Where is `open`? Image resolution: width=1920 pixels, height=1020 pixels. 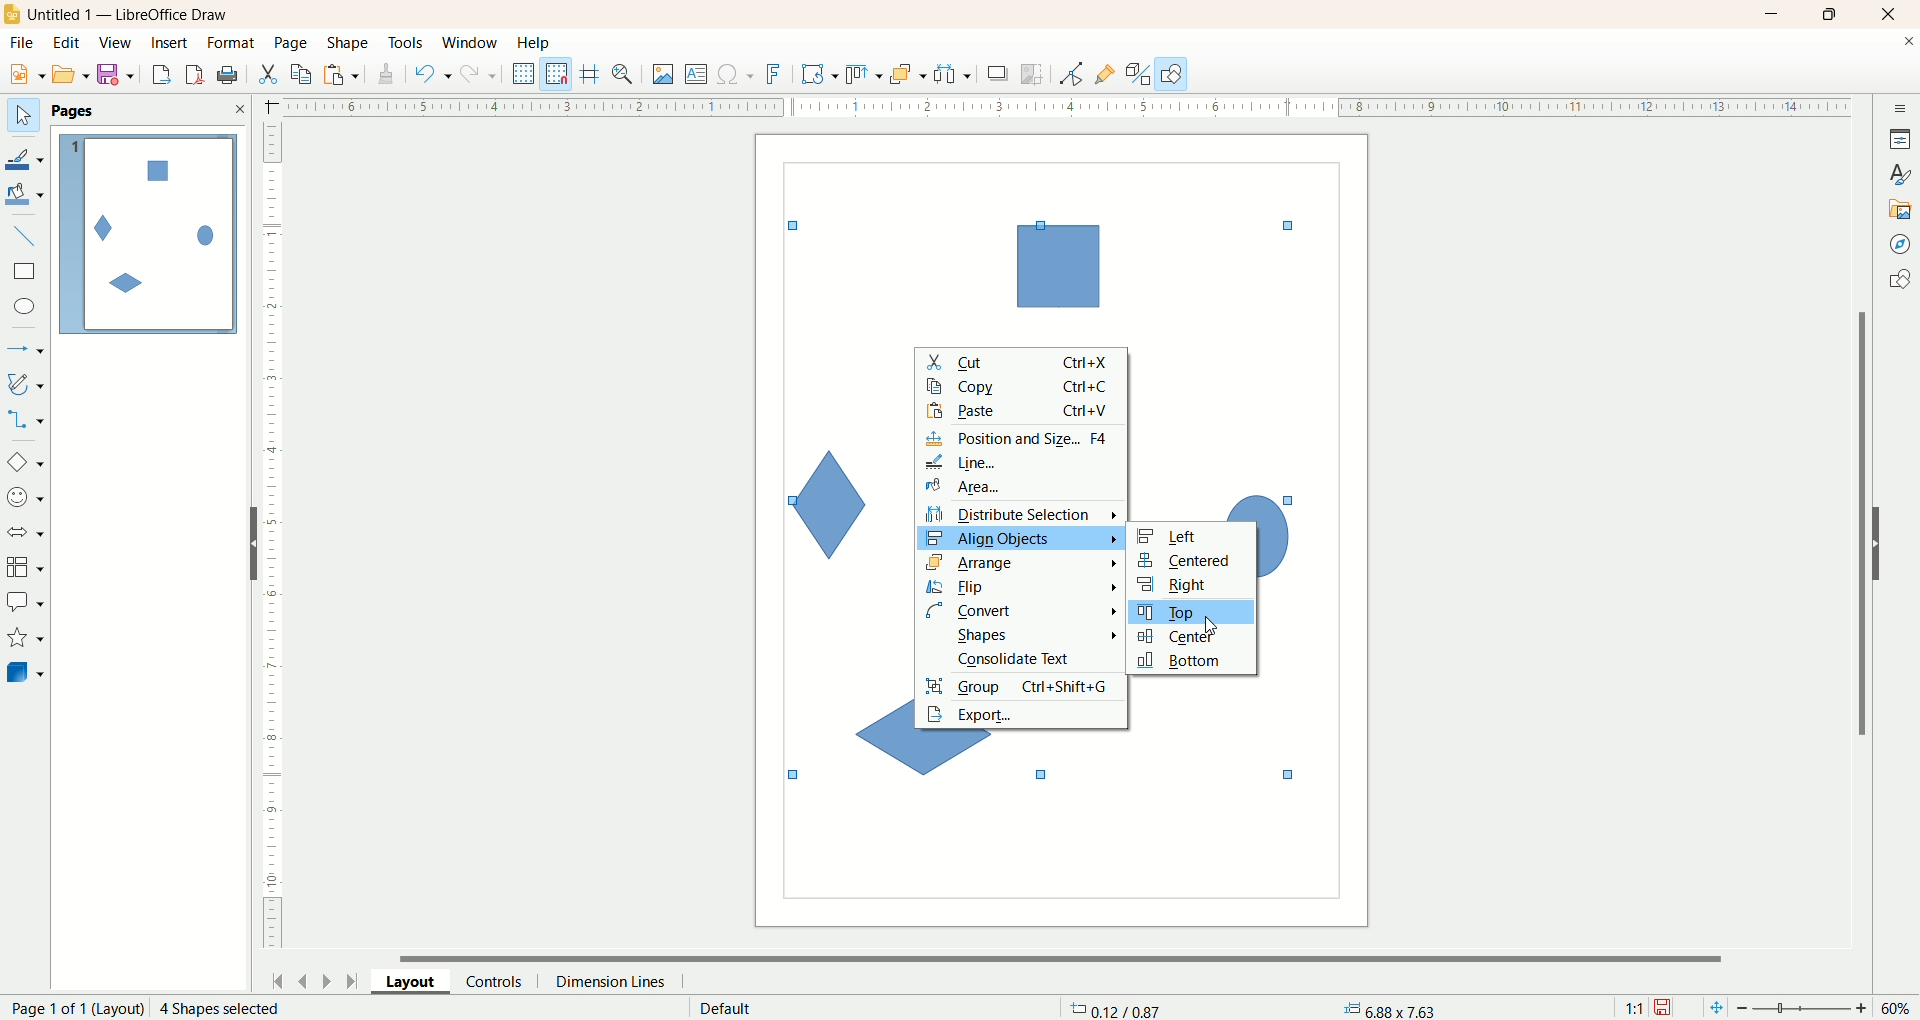 open is located at coordinates (71, 74).